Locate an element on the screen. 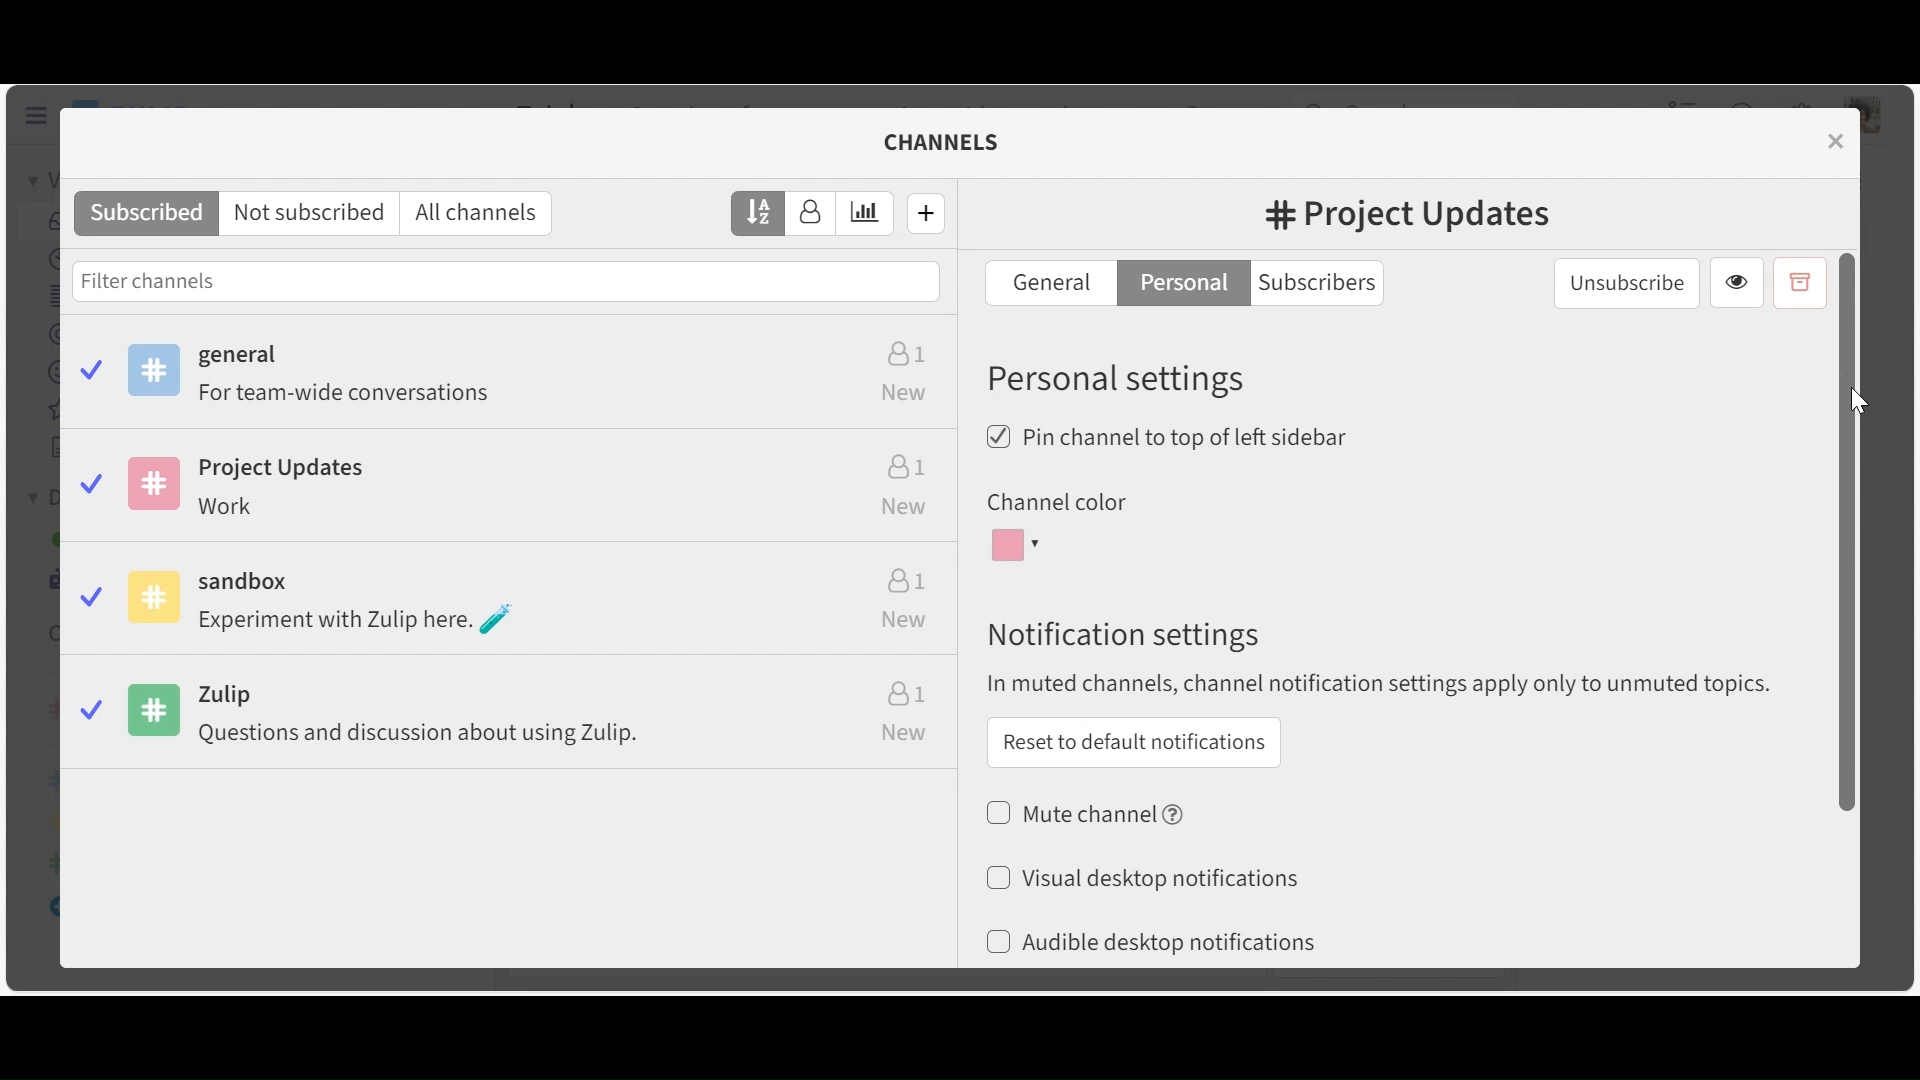 The image size is (1920, 1080). Edit channel name and description is located at coordinates (1797, 379).